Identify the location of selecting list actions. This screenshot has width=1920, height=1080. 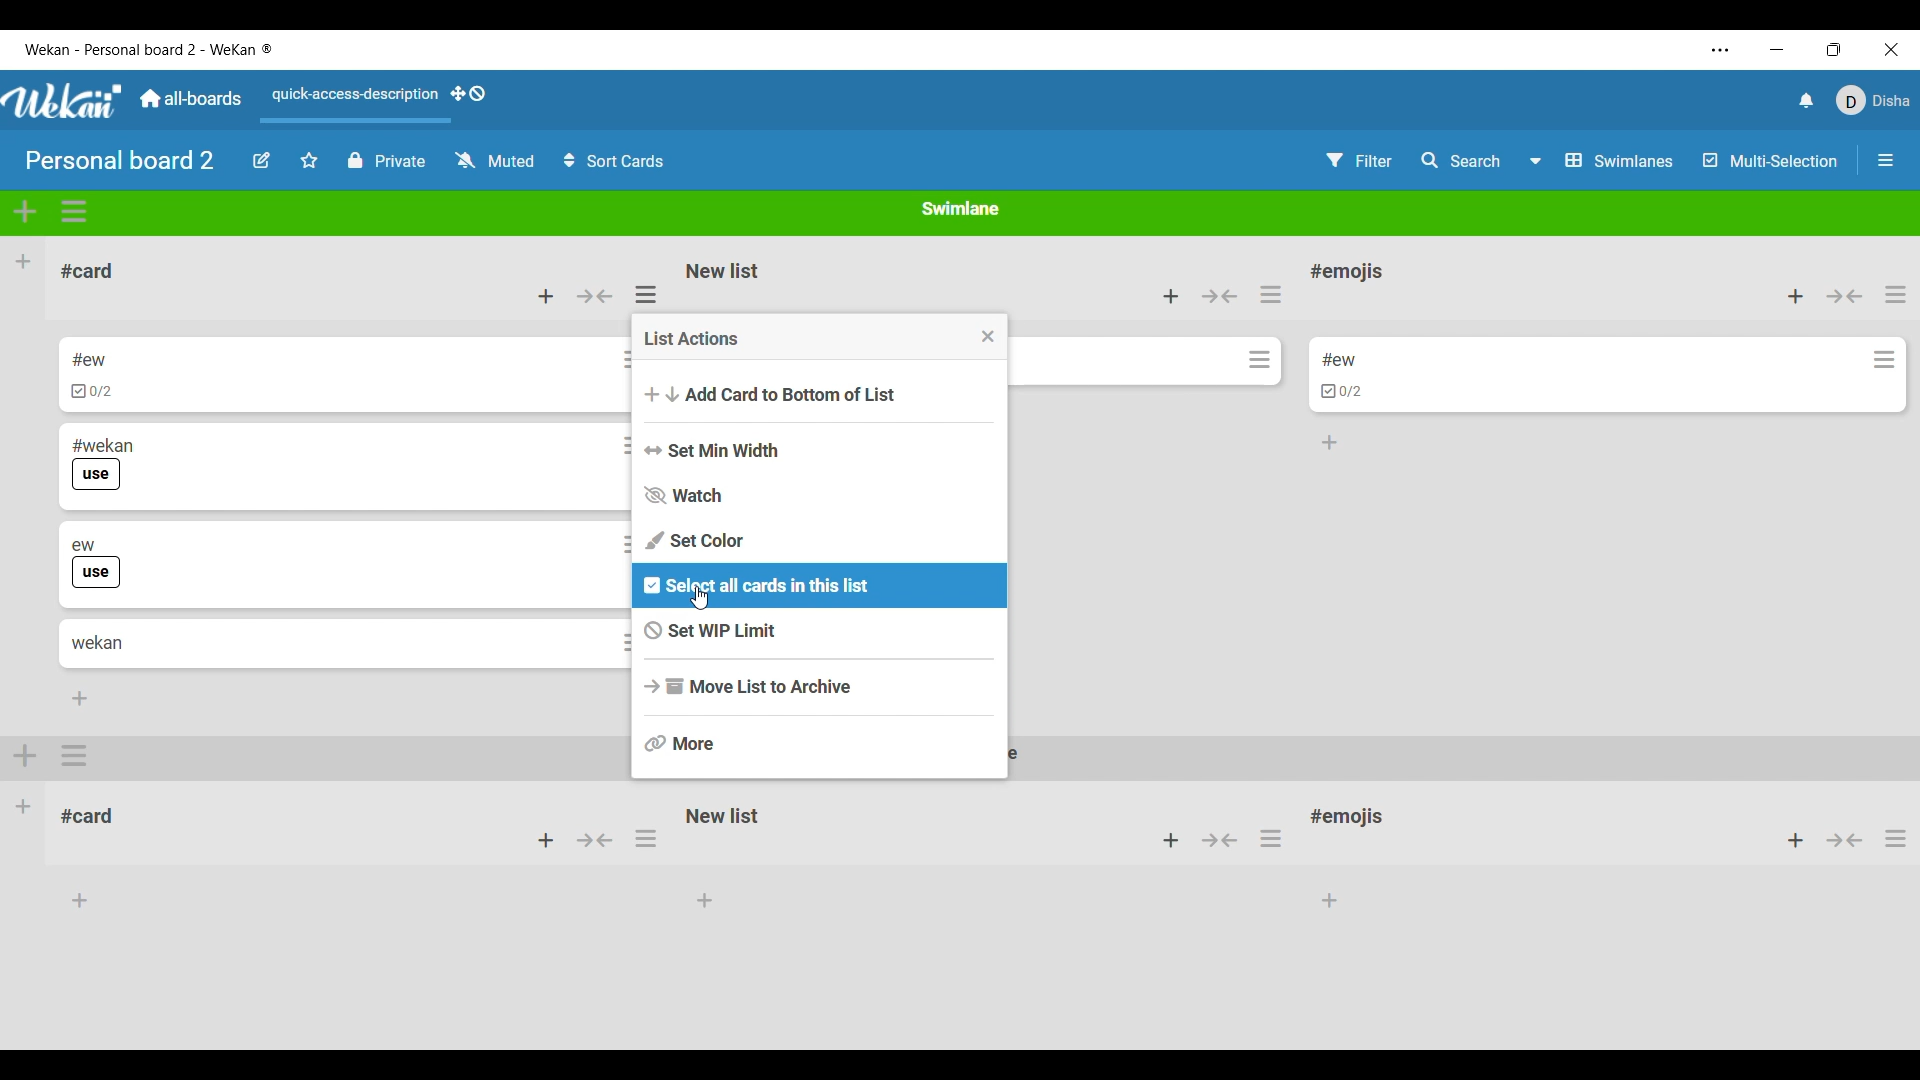
(653, 292).